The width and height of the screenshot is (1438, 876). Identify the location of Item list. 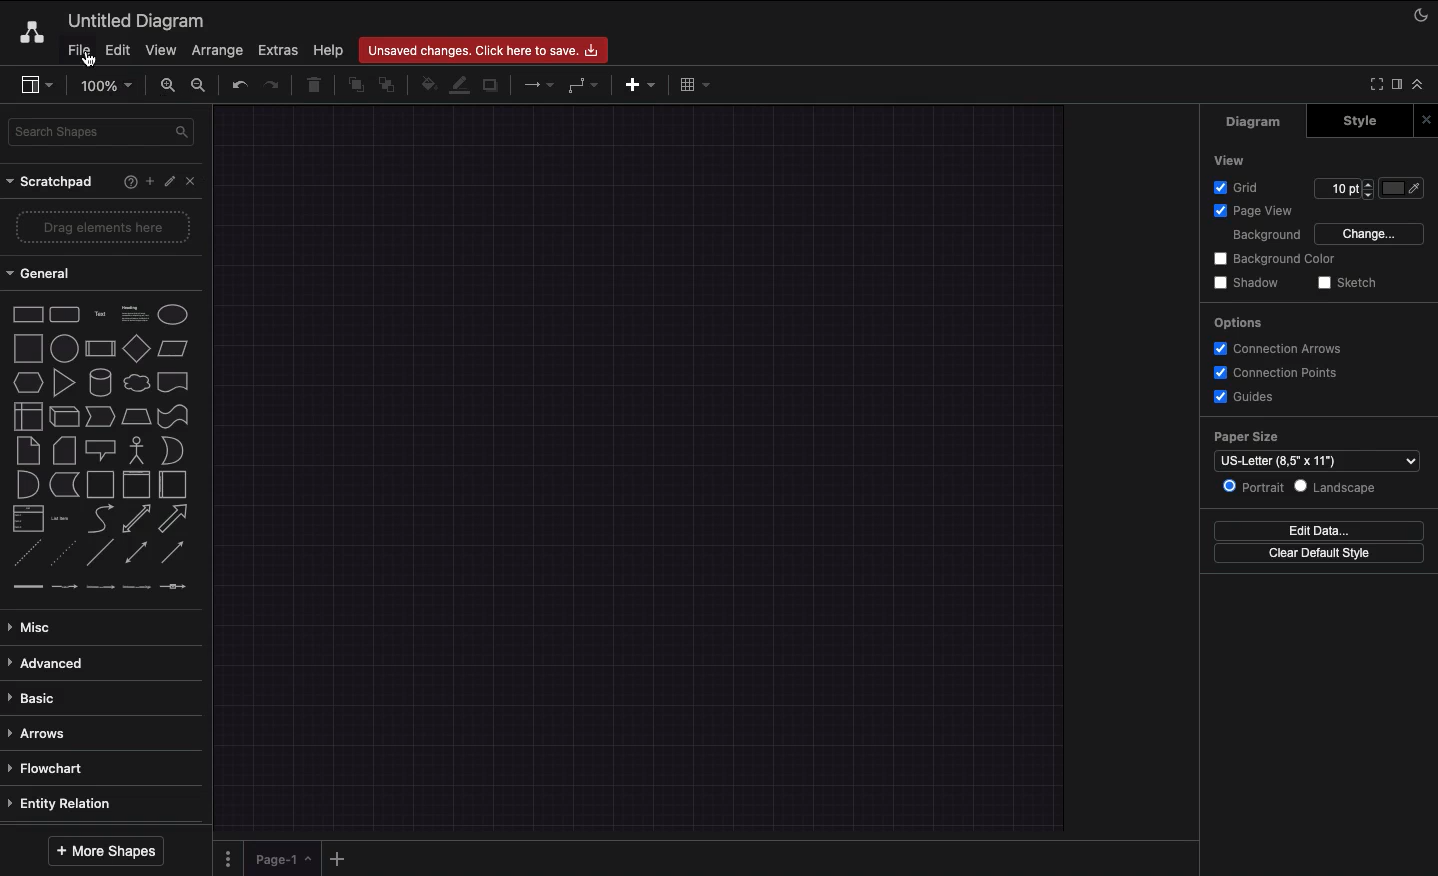
(66, 519).